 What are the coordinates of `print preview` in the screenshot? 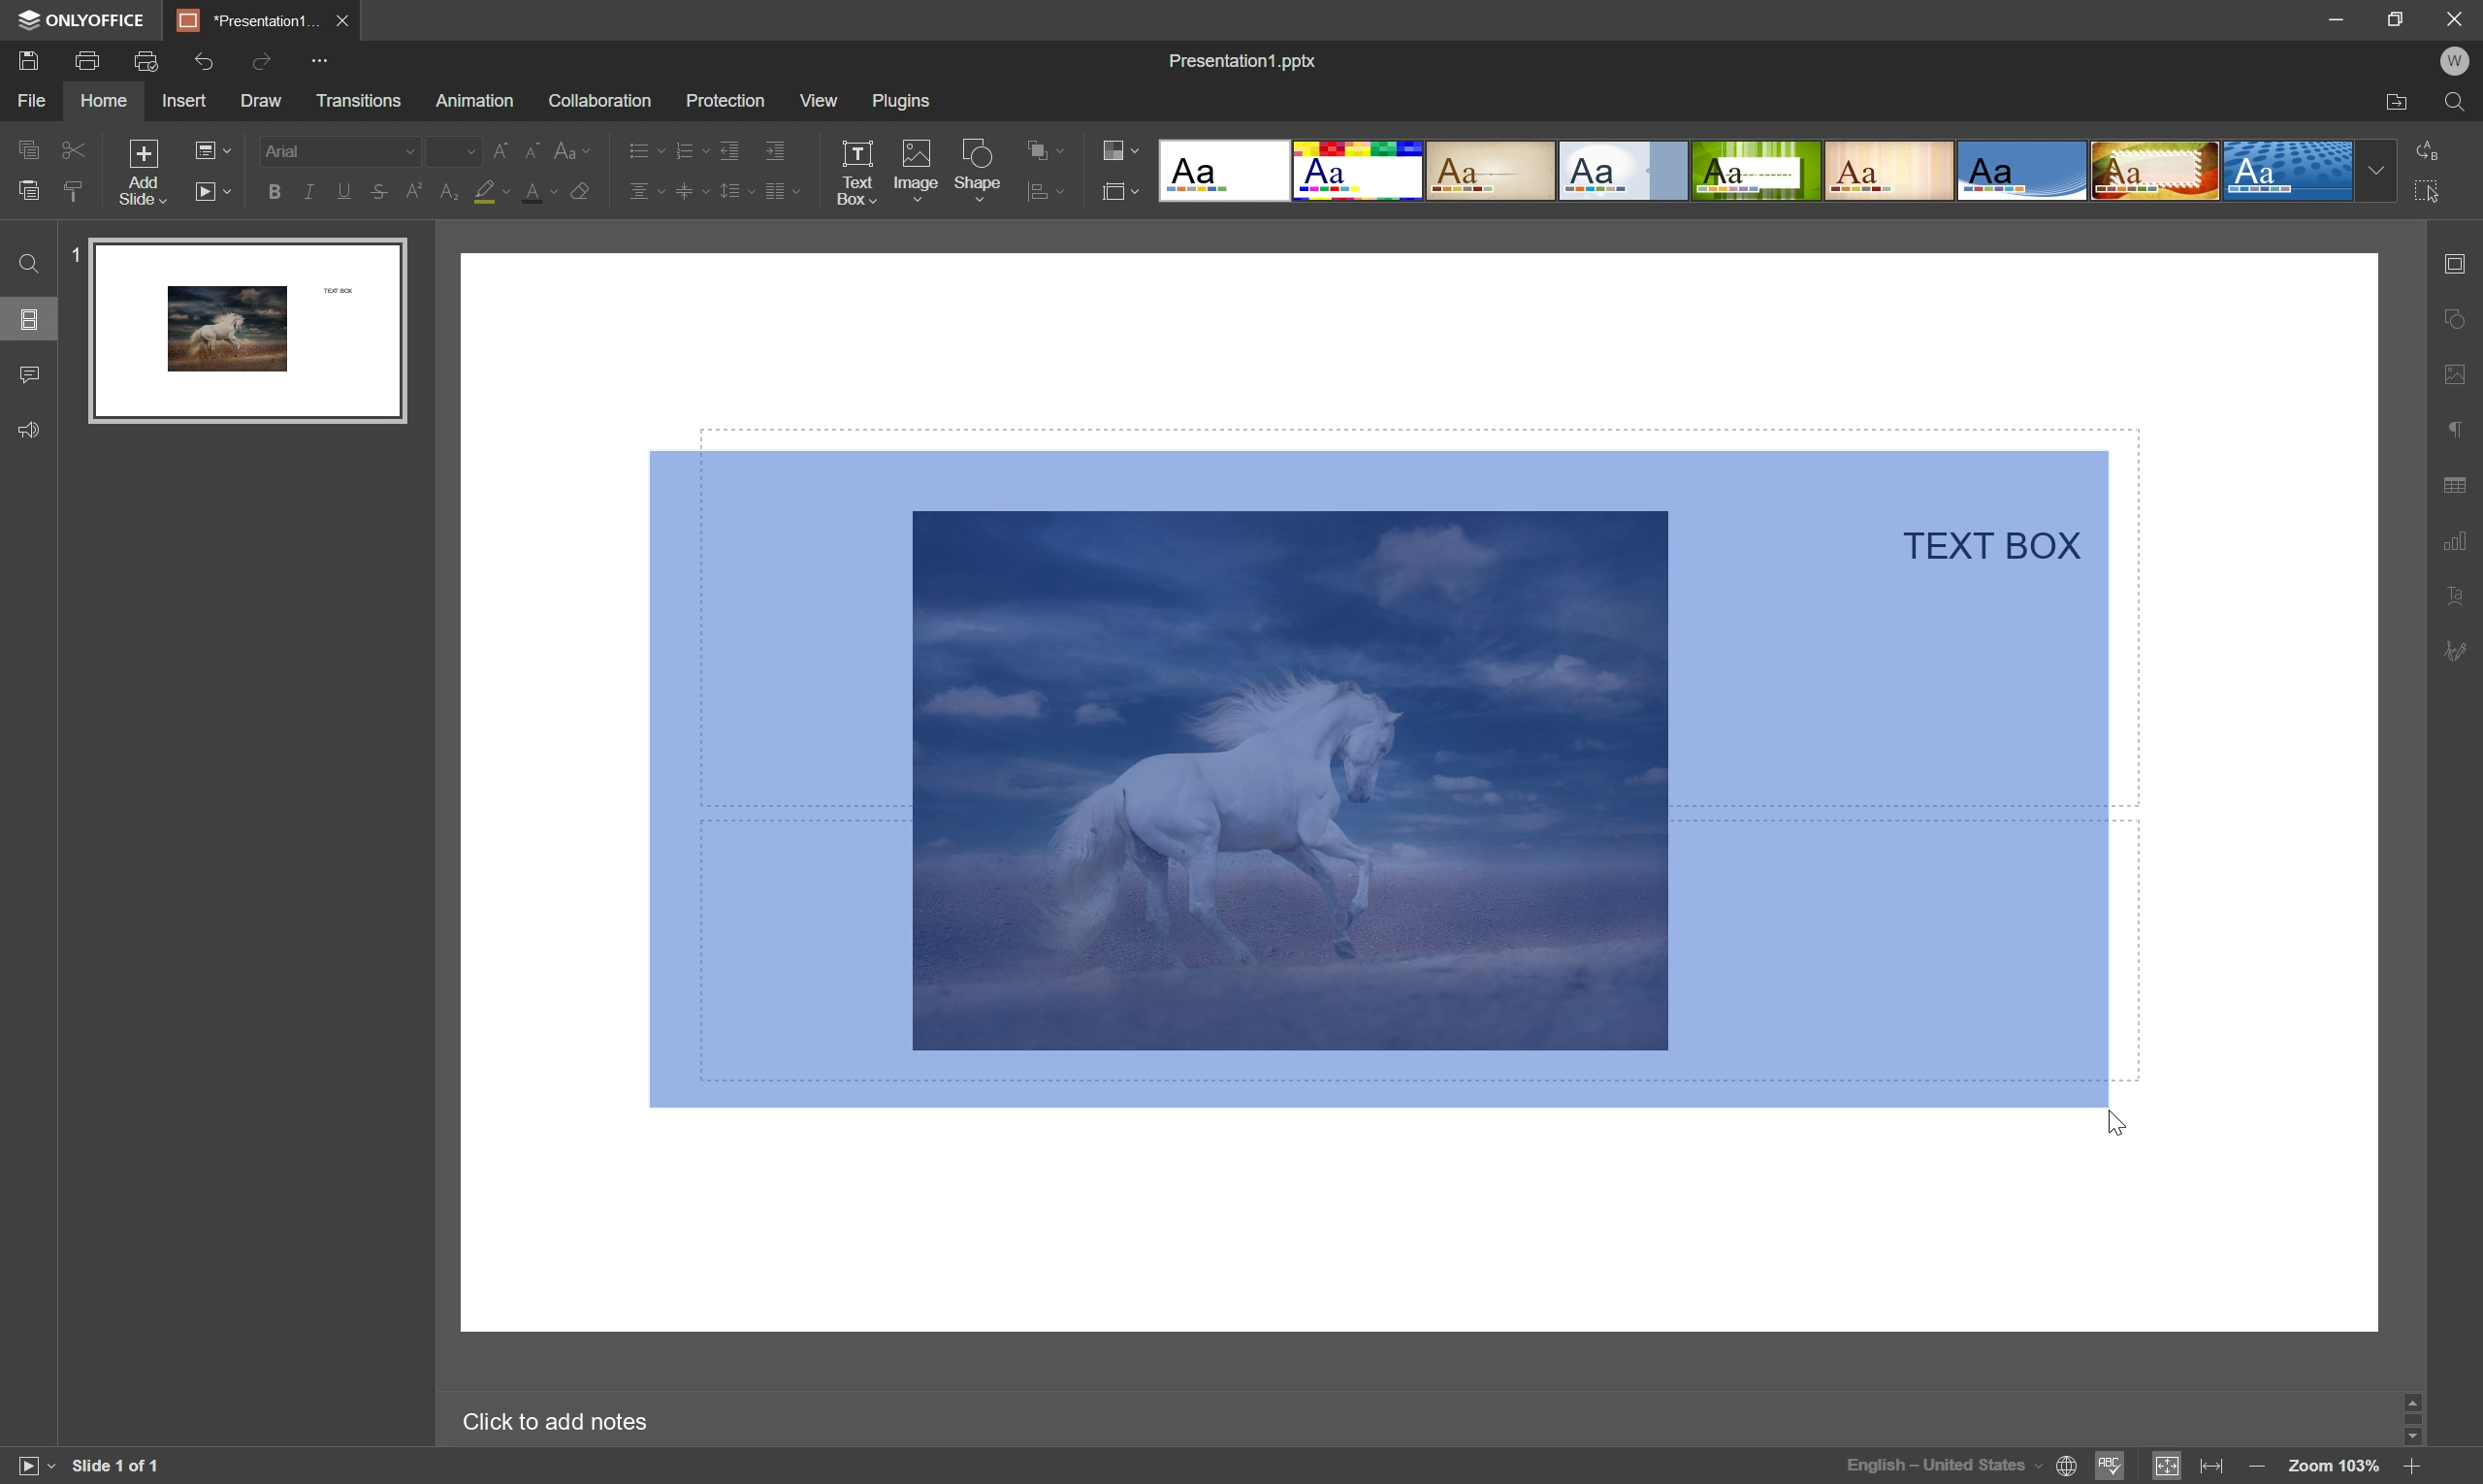 It's located at (146, 59).